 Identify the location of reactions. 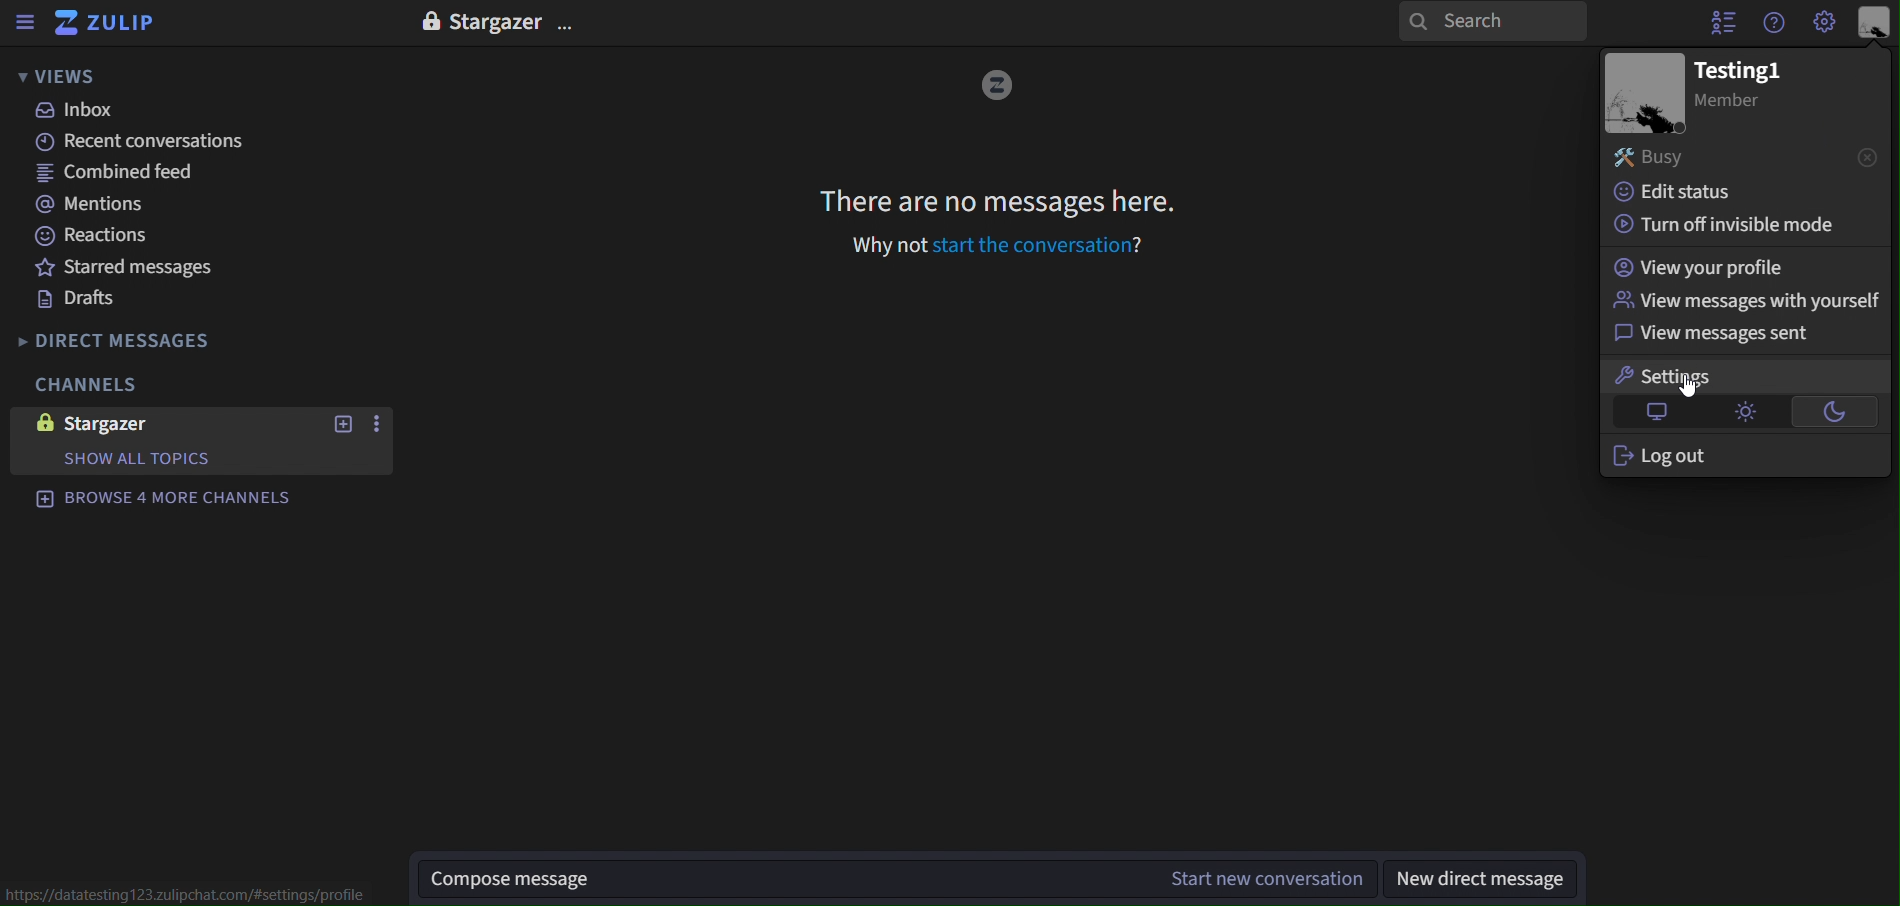
(93, 237).